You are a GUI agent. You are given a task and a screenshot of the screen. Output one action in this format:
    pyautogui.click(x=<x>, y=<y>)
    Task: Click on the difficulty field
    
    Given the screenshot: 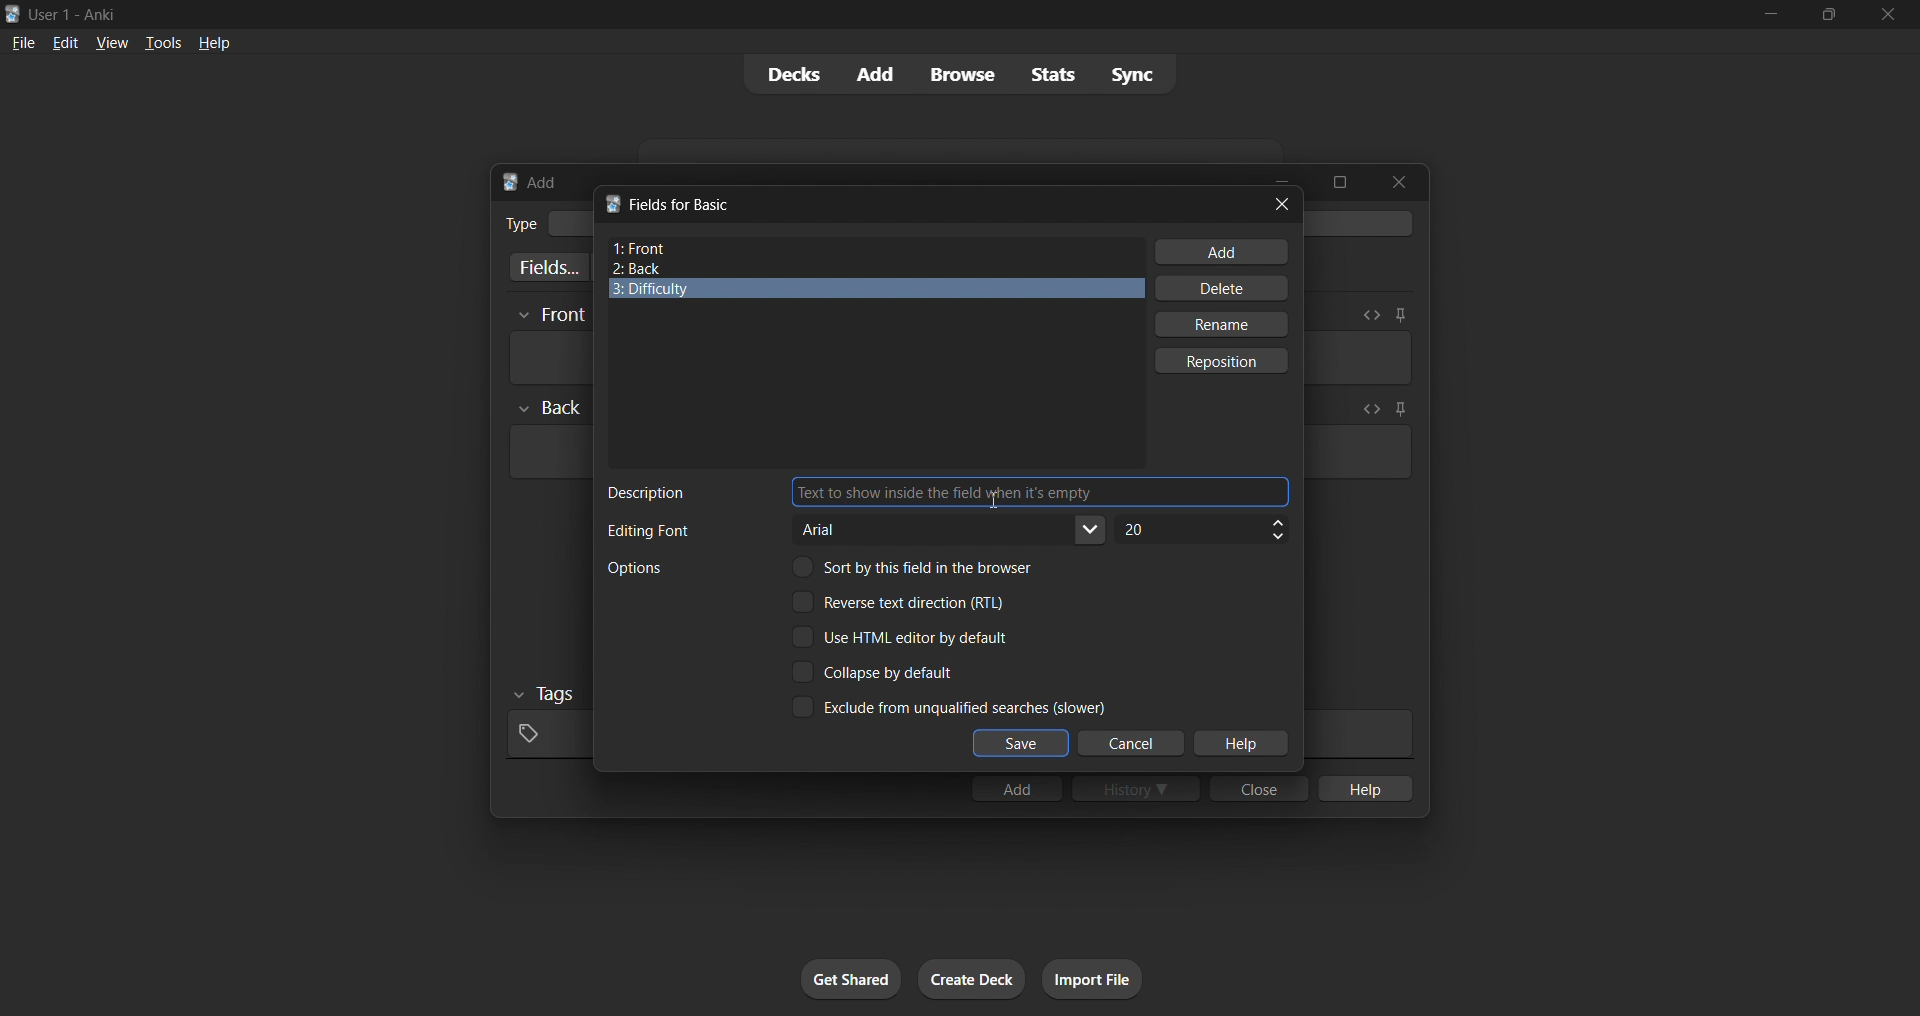 What is the action you would take?
    pyautogui.click(x=877, y=289)
    